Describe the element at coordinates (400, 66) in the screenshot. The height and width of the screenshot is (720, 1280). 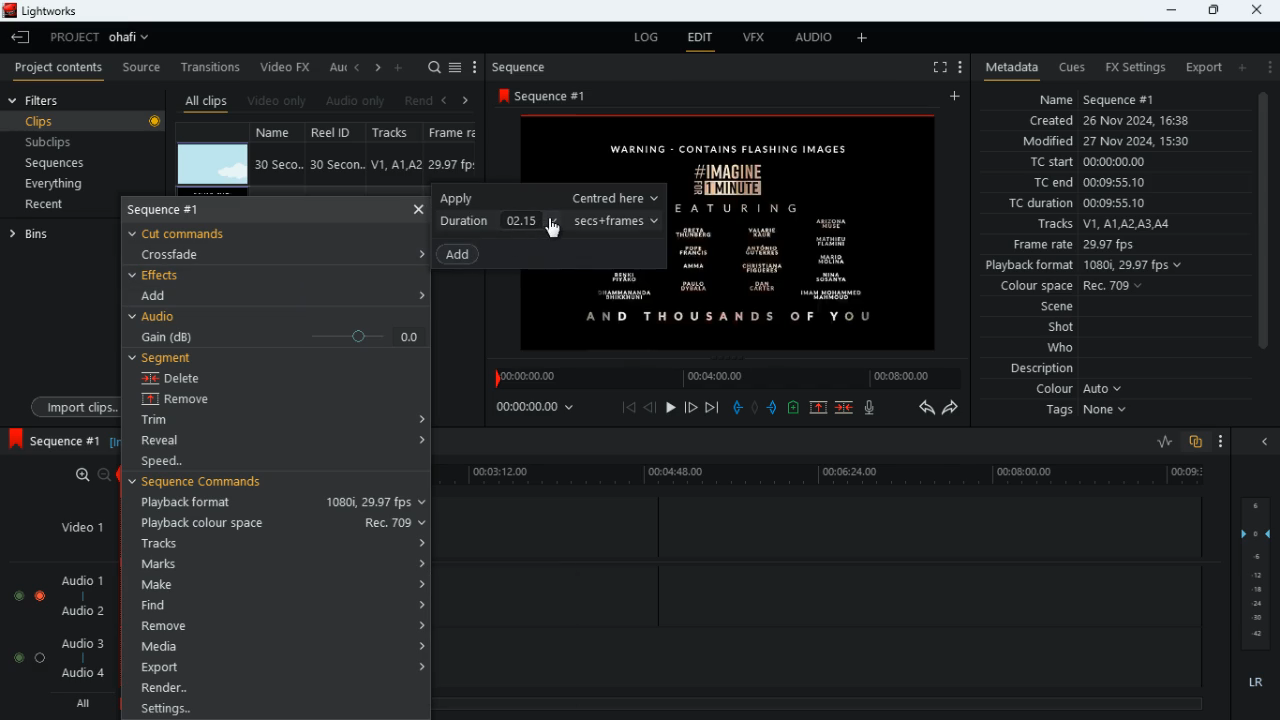
I see `add` at that location.